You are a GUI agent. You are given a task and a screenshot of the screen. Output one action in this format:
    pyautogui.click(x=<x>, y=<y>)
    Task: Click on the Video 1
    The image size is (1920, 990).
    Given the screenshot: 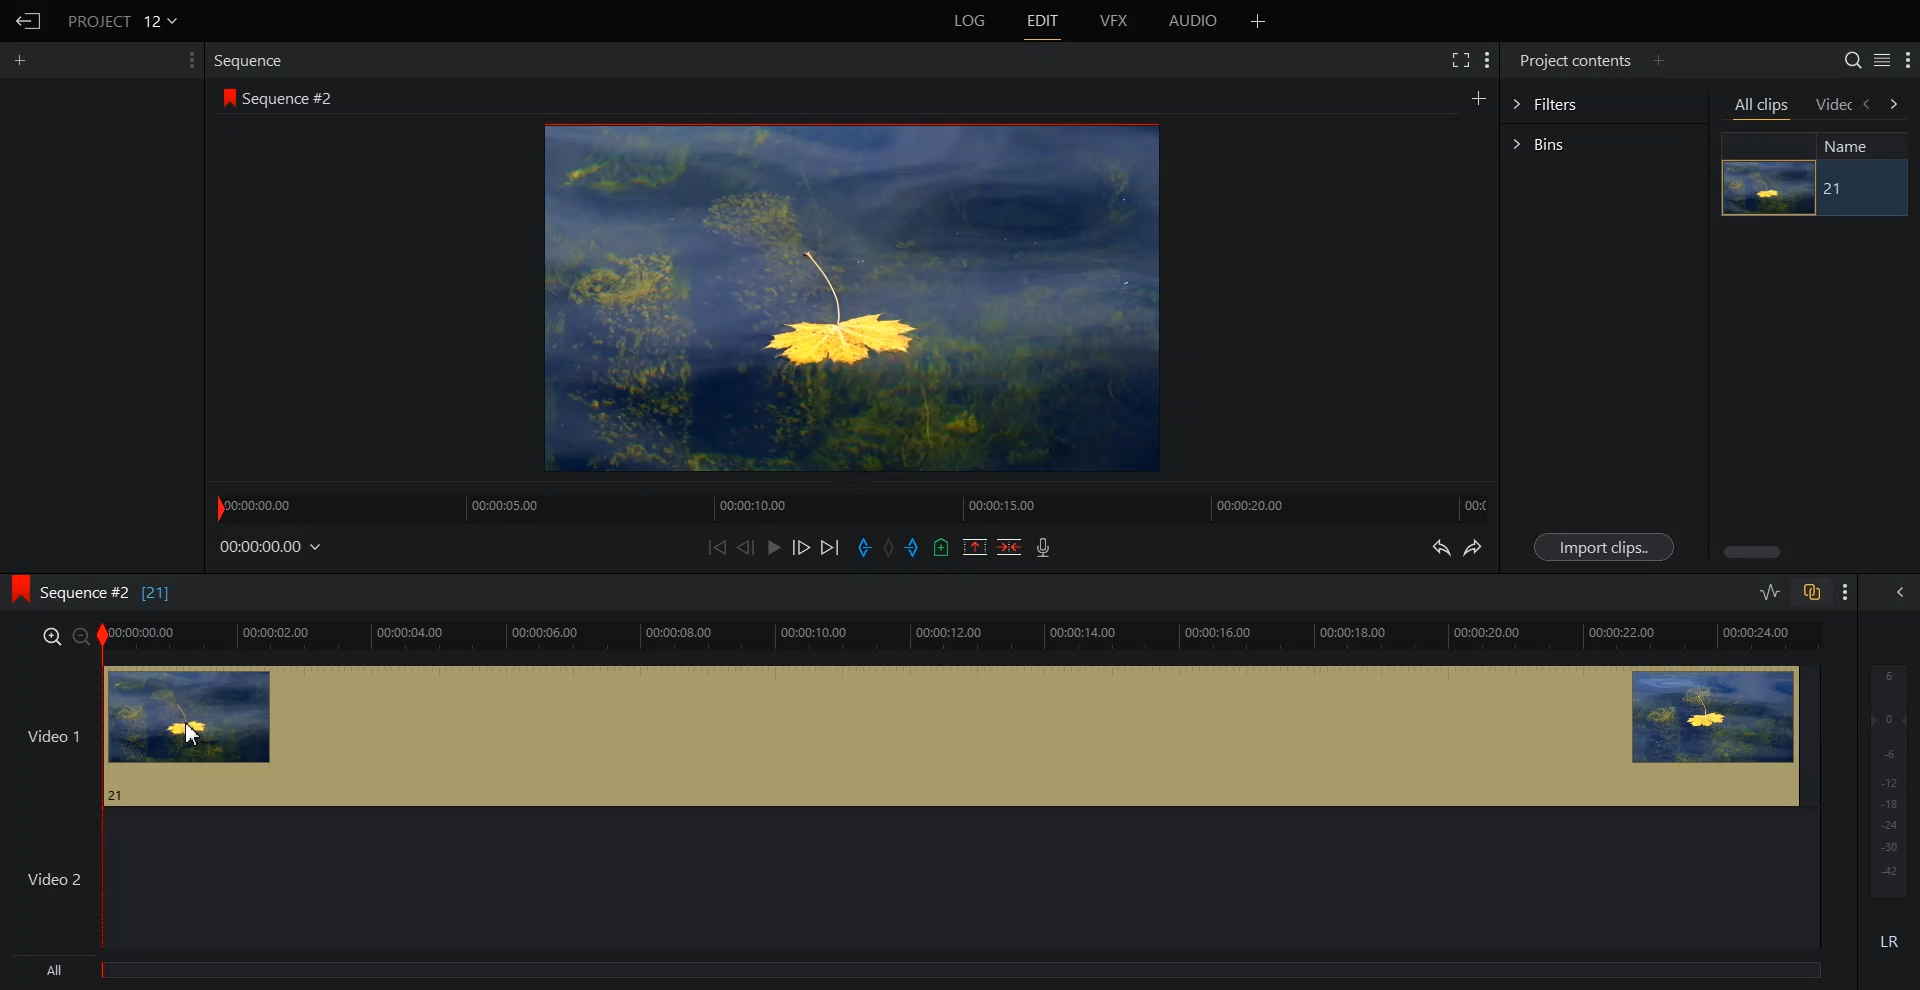 What is the action you would take?
    pyautogui.click(x=50, y=737)
    